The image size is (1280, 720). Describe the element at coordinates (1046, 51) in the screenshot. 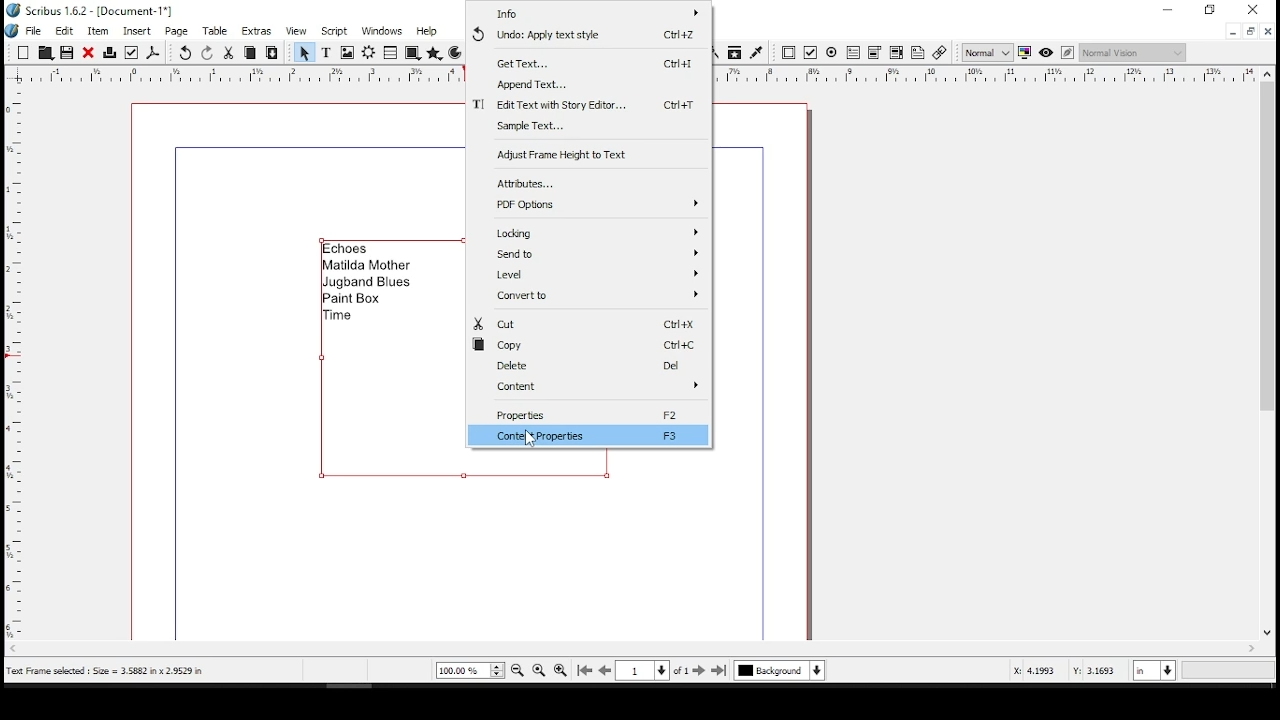

I see `preview mode` at that location.